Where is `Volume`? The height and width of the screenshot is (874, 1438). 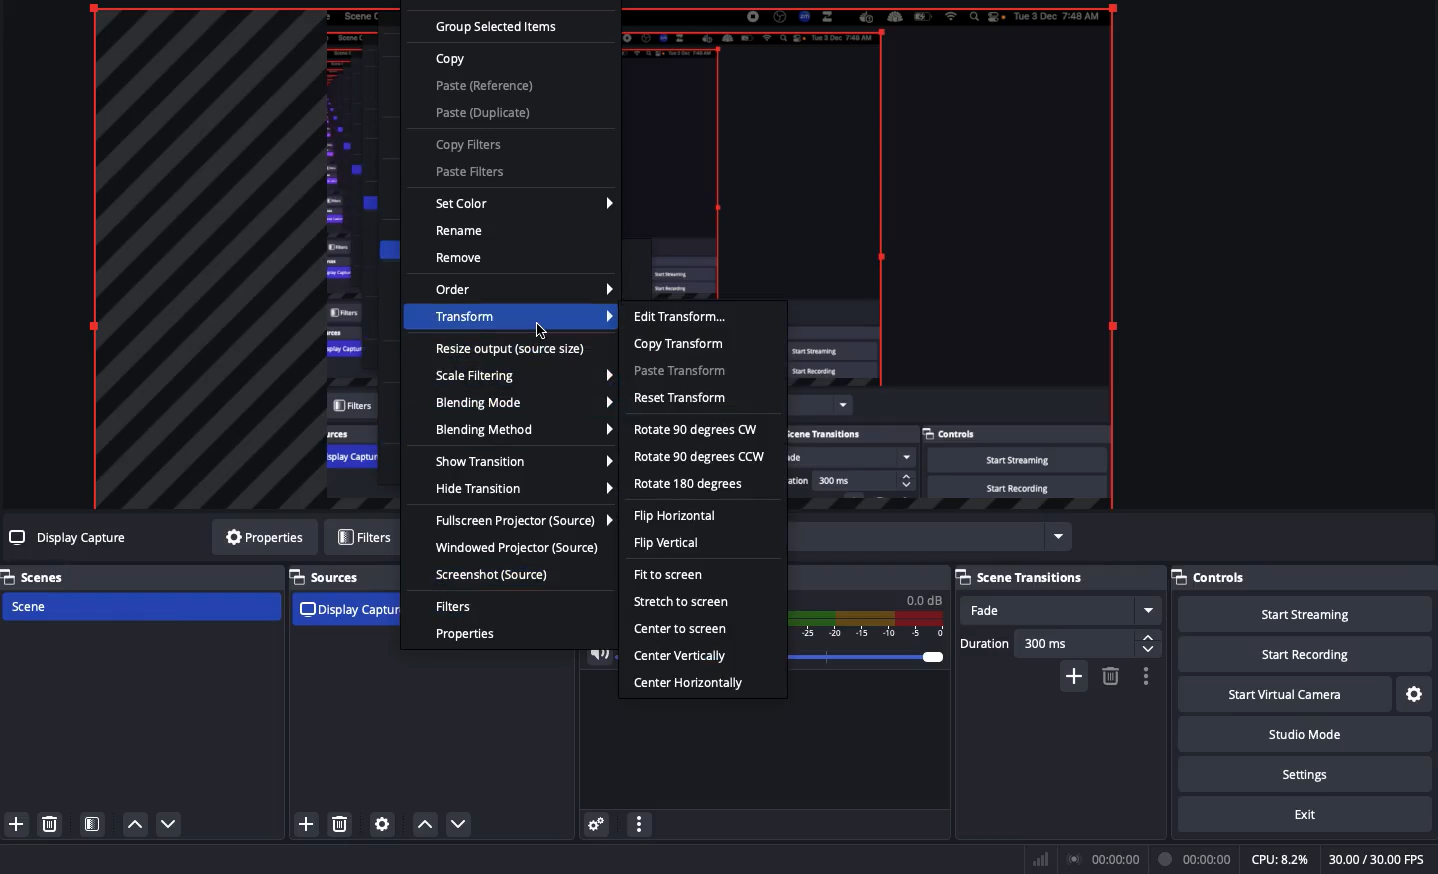 Volume is located at coordinates (607, 654).